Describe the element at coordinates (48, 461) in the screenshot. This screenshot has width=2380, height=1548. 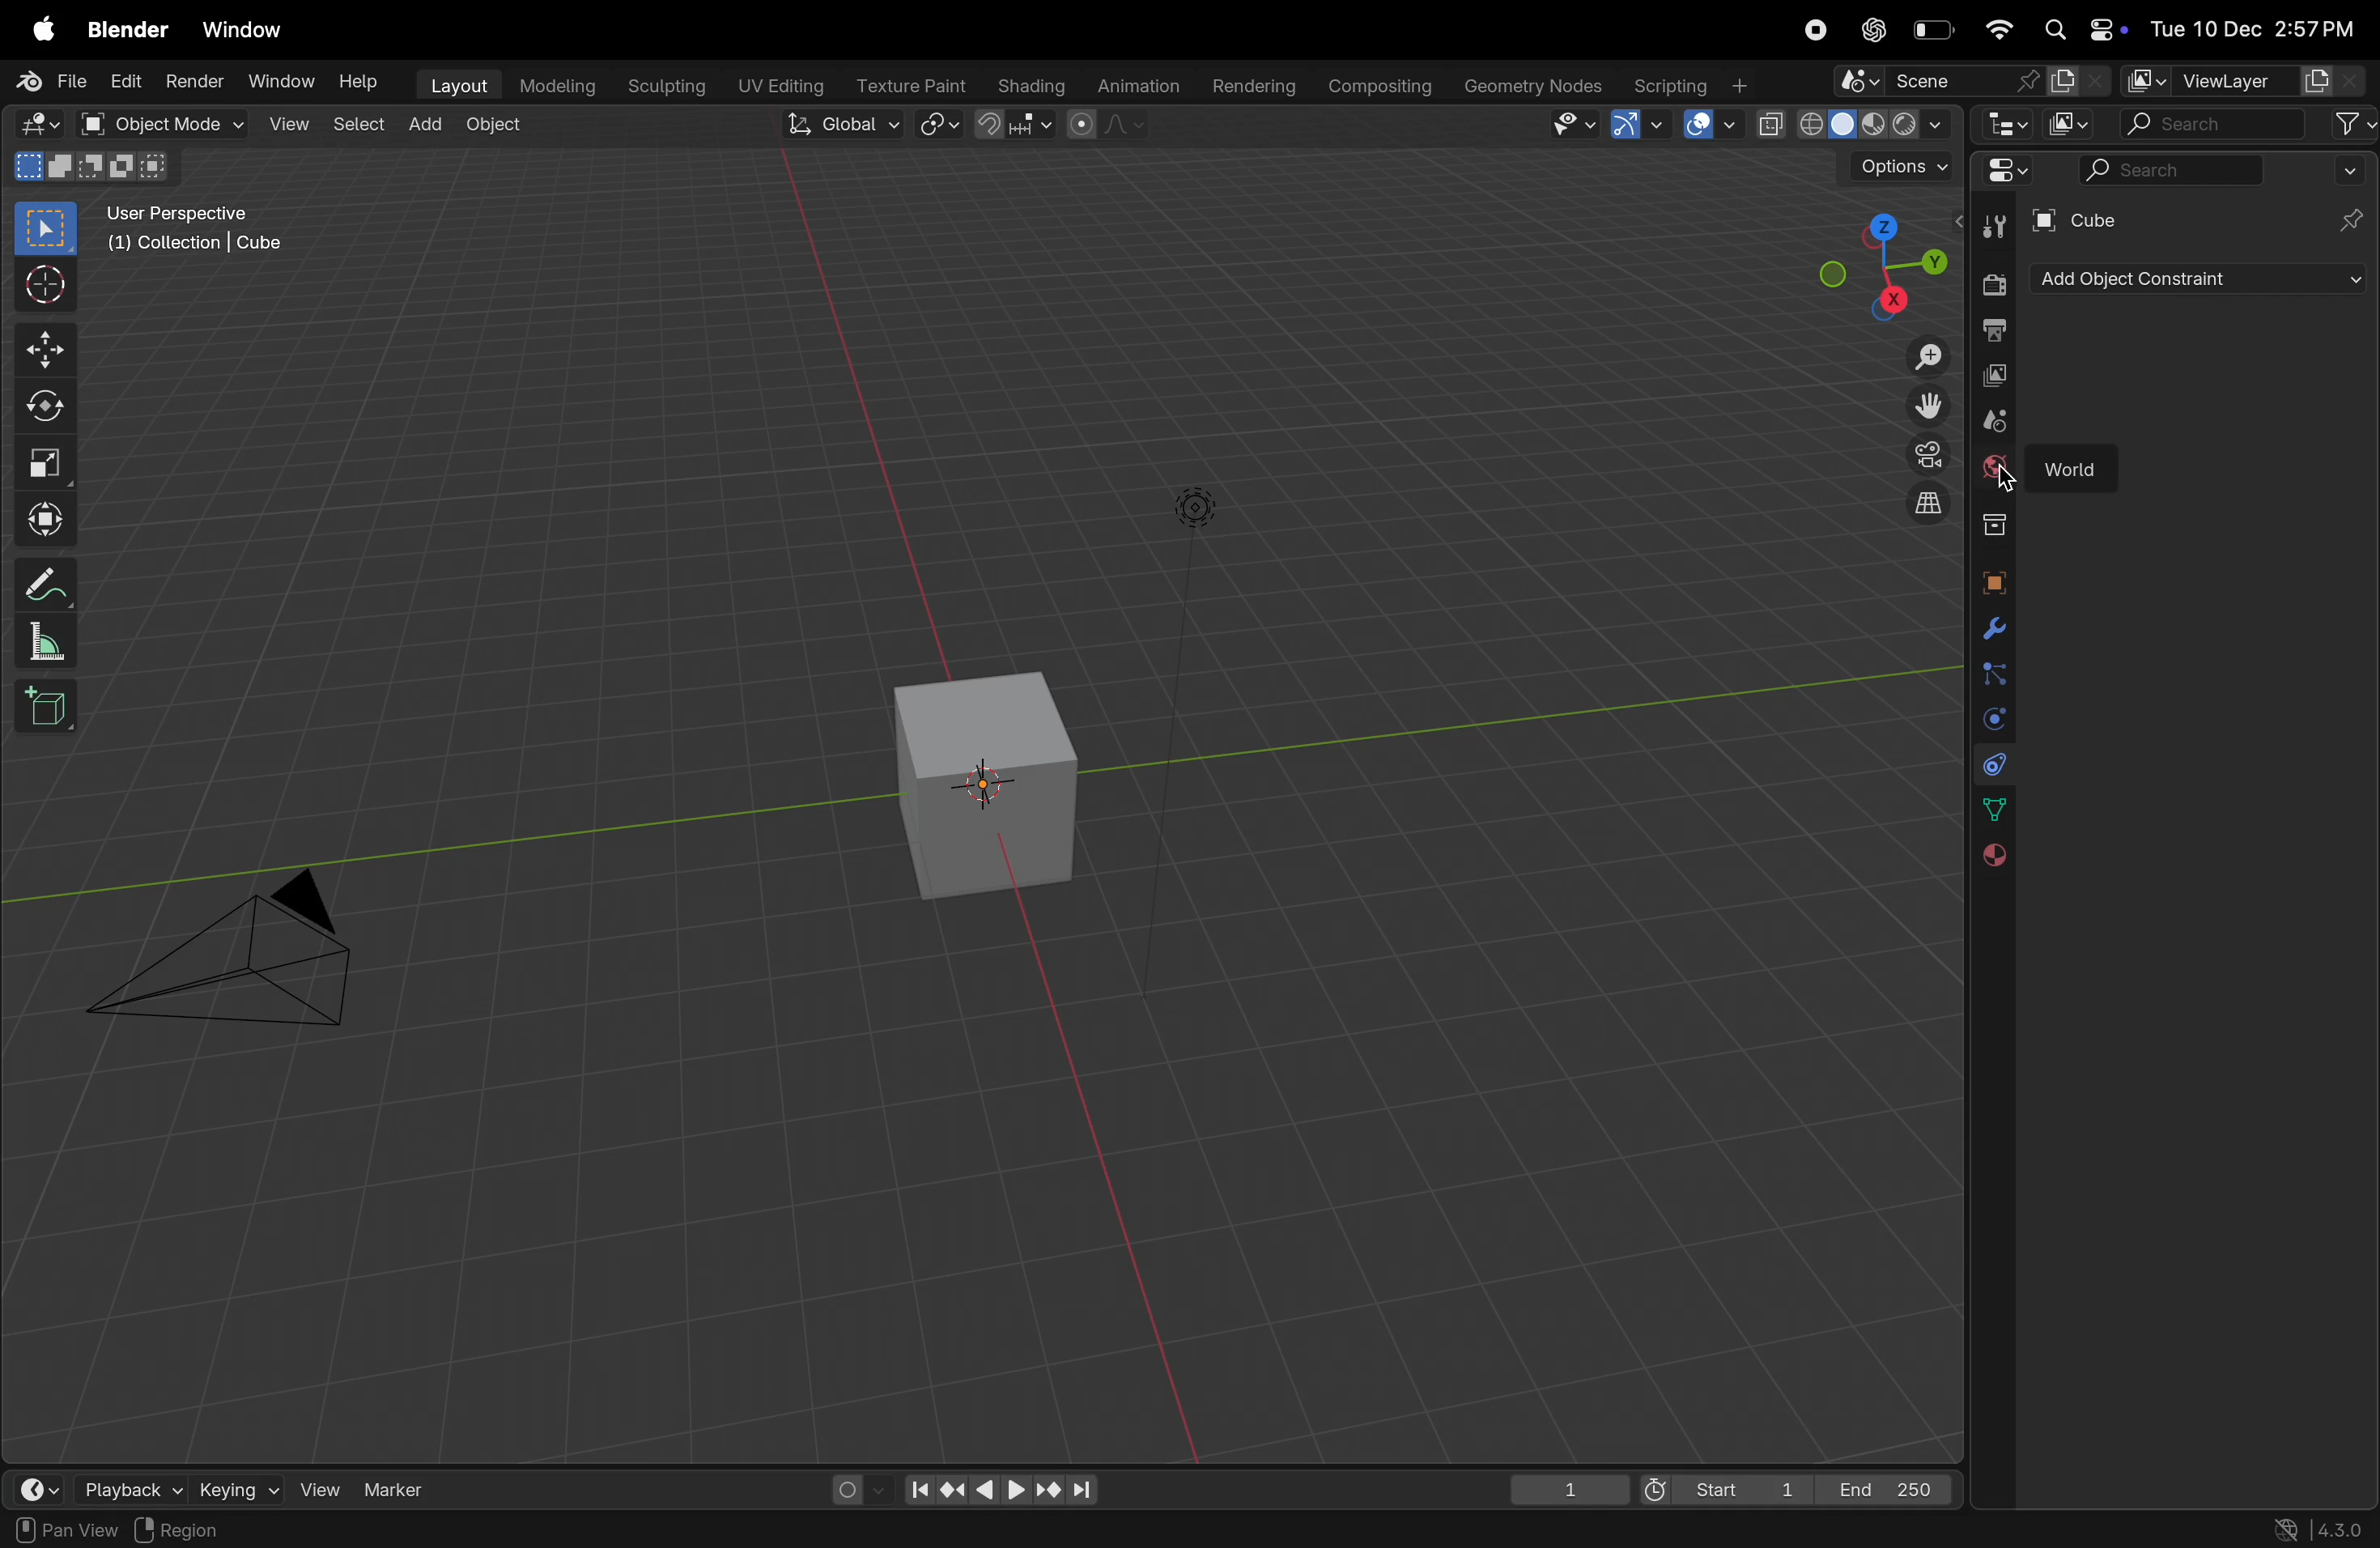
I see `scale` at that location.